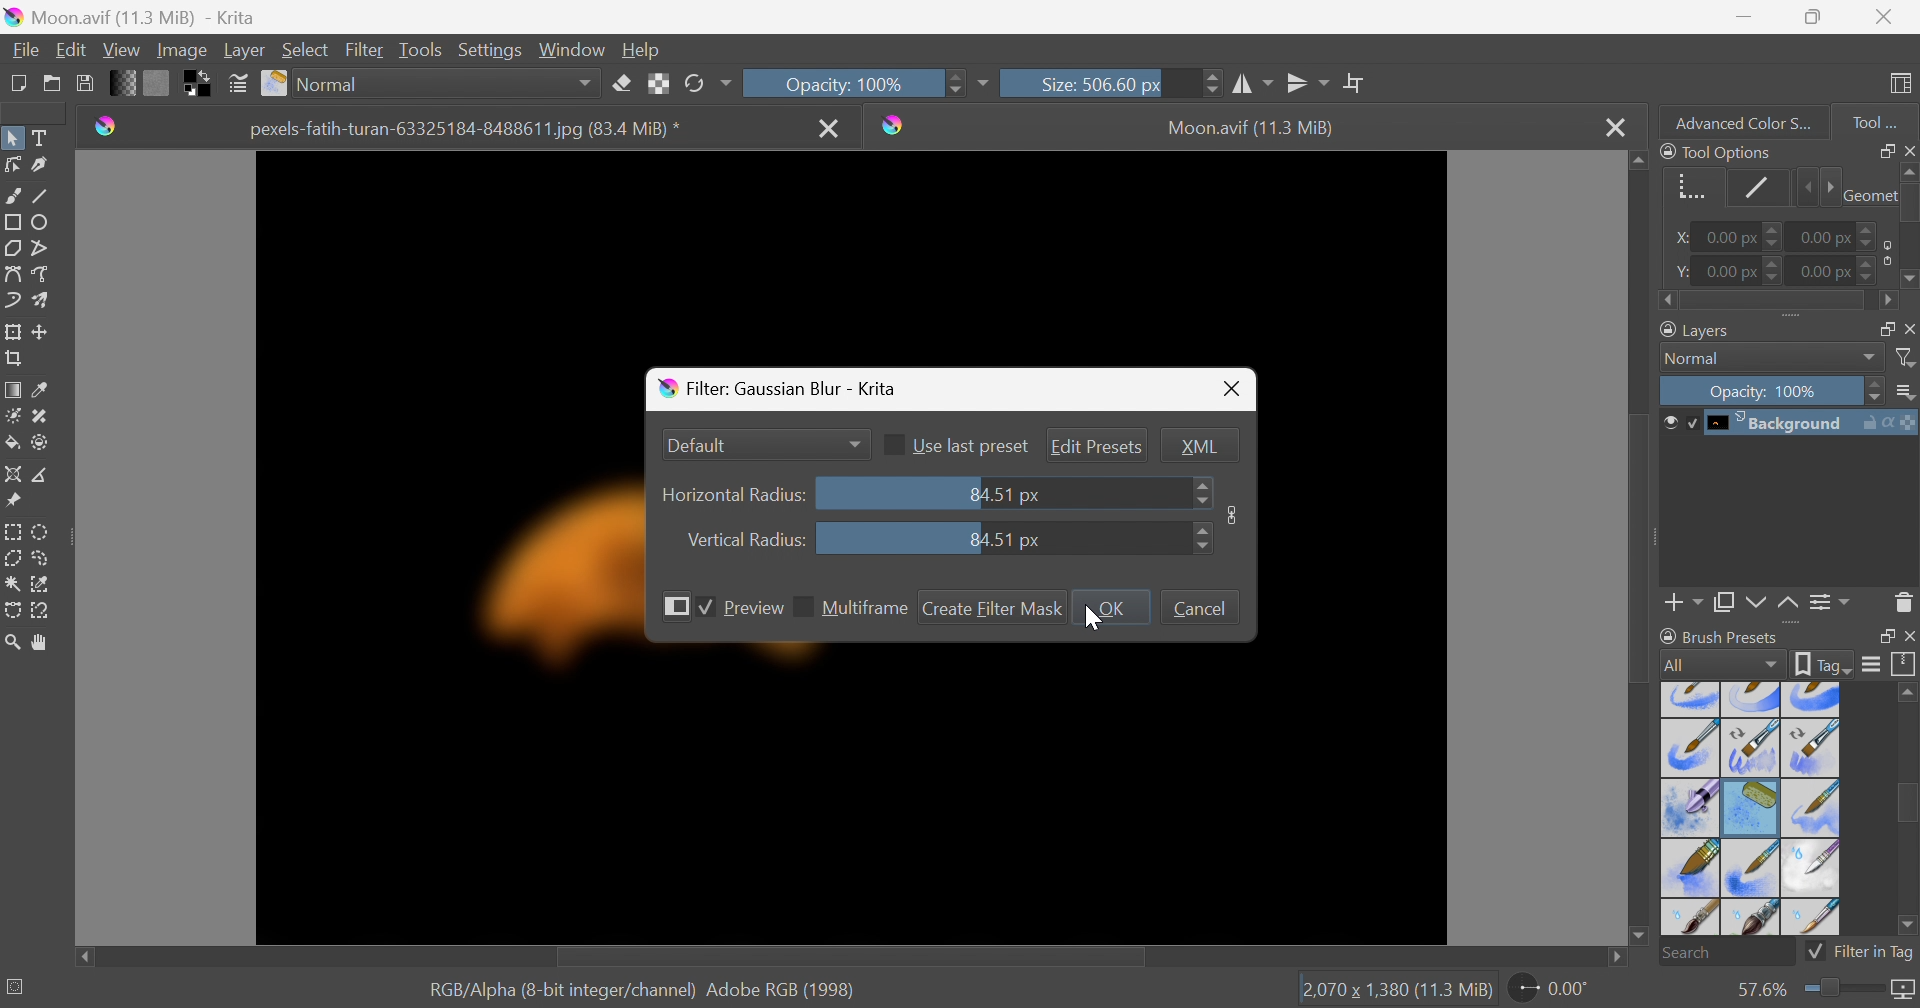  What do you see at coordinates (853, 84) in the screenshot?
I see `Opacity: 100%` at bounding box center [853, 84].